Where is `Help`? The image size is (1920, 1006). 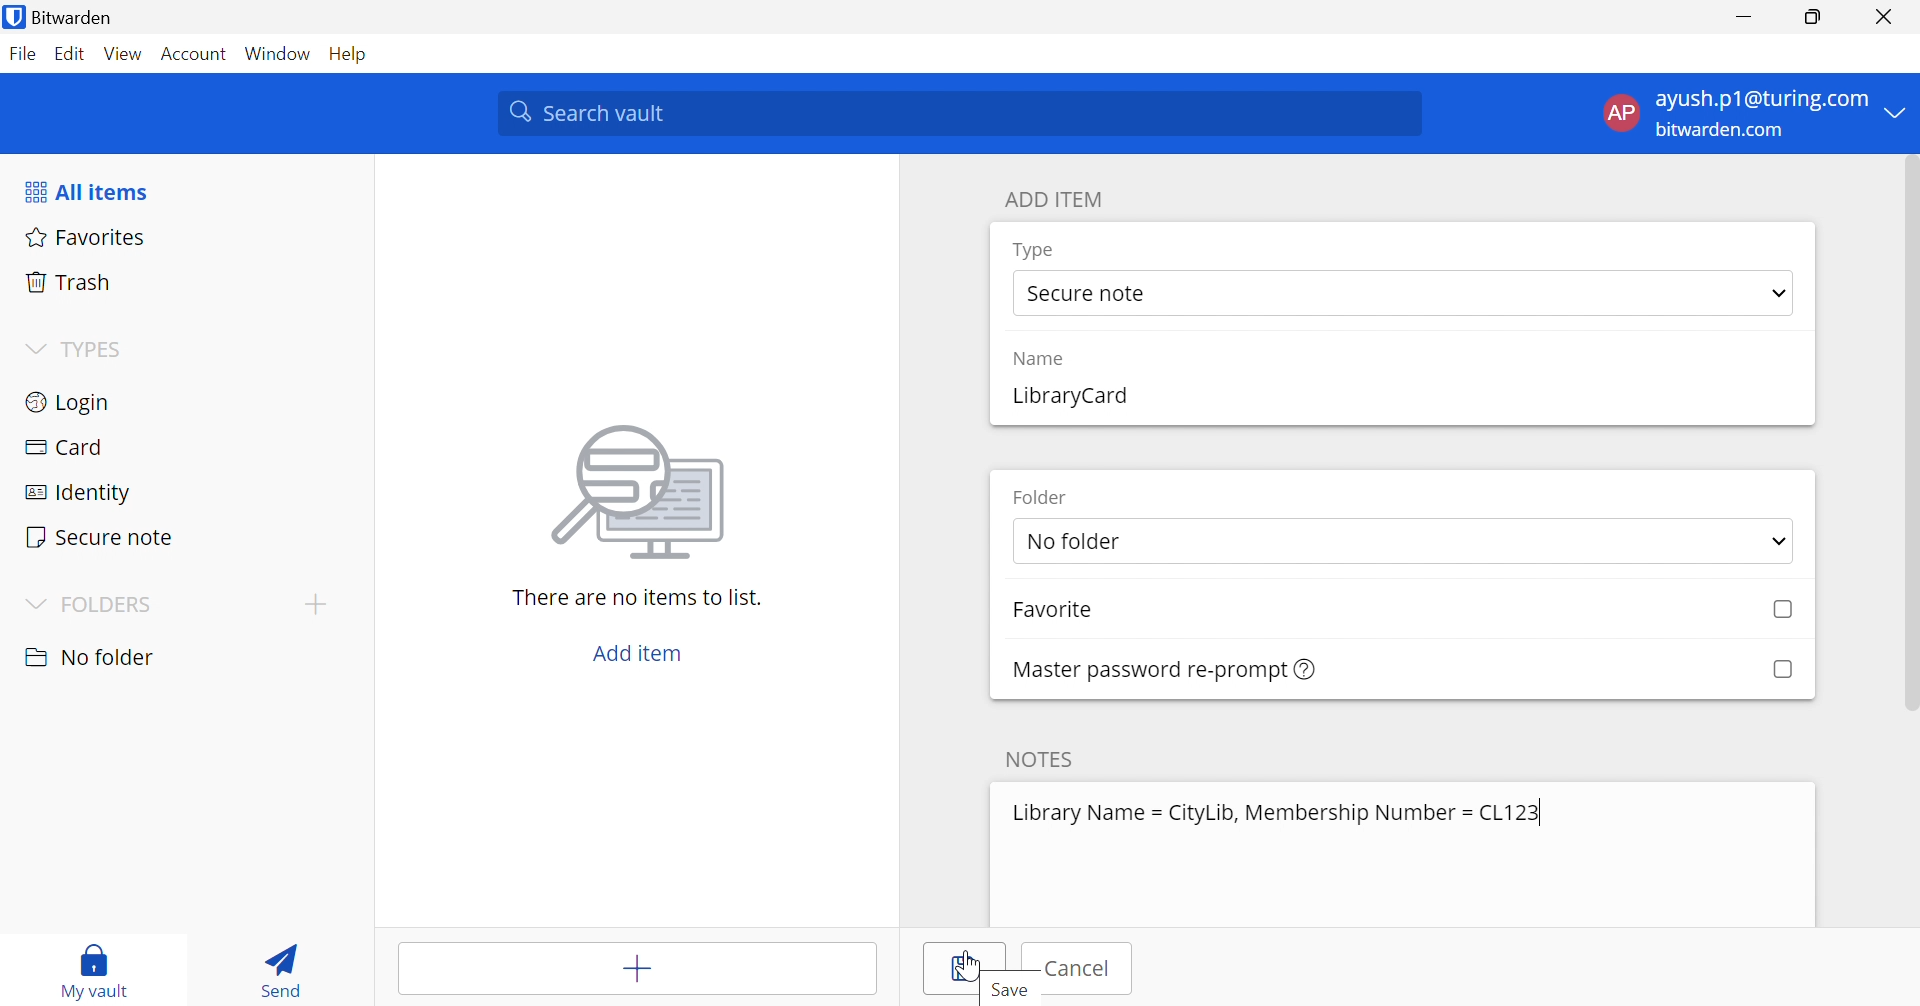
Help is located at coordinates (357, 55).